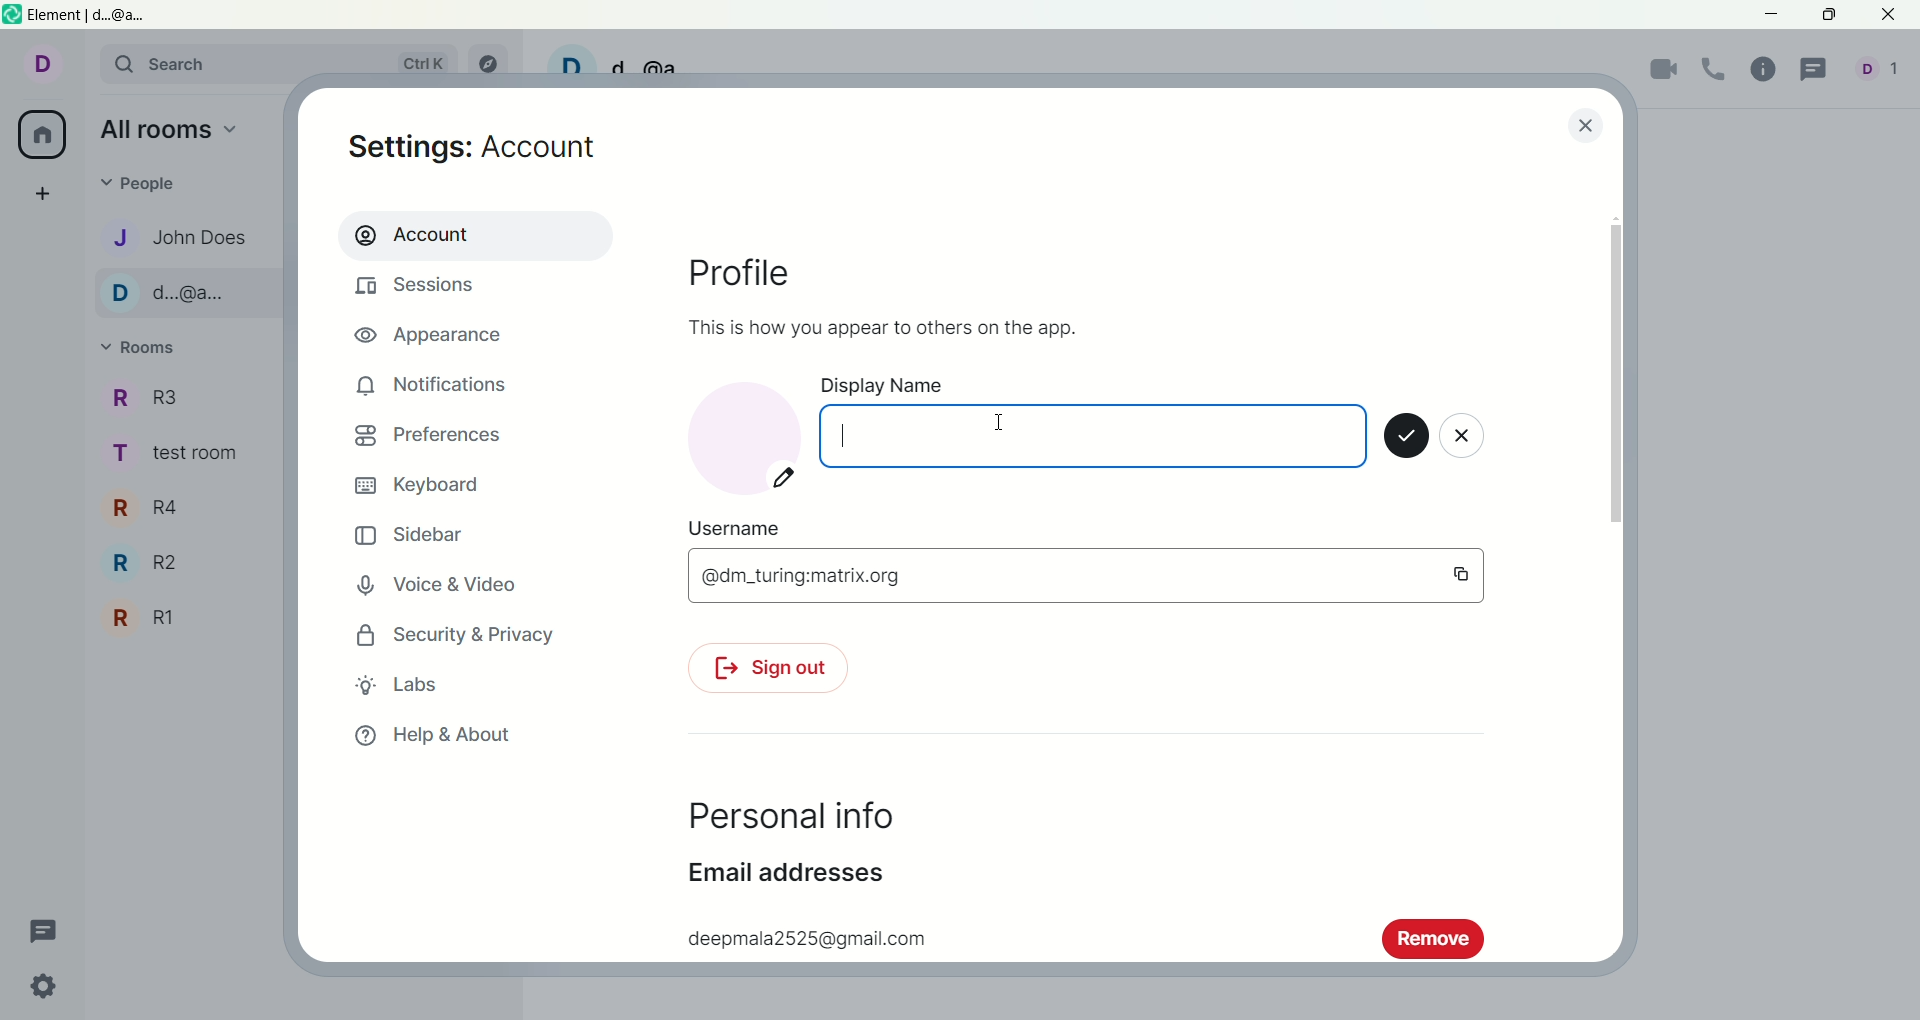  I want to click on R2, so click(155, 565).